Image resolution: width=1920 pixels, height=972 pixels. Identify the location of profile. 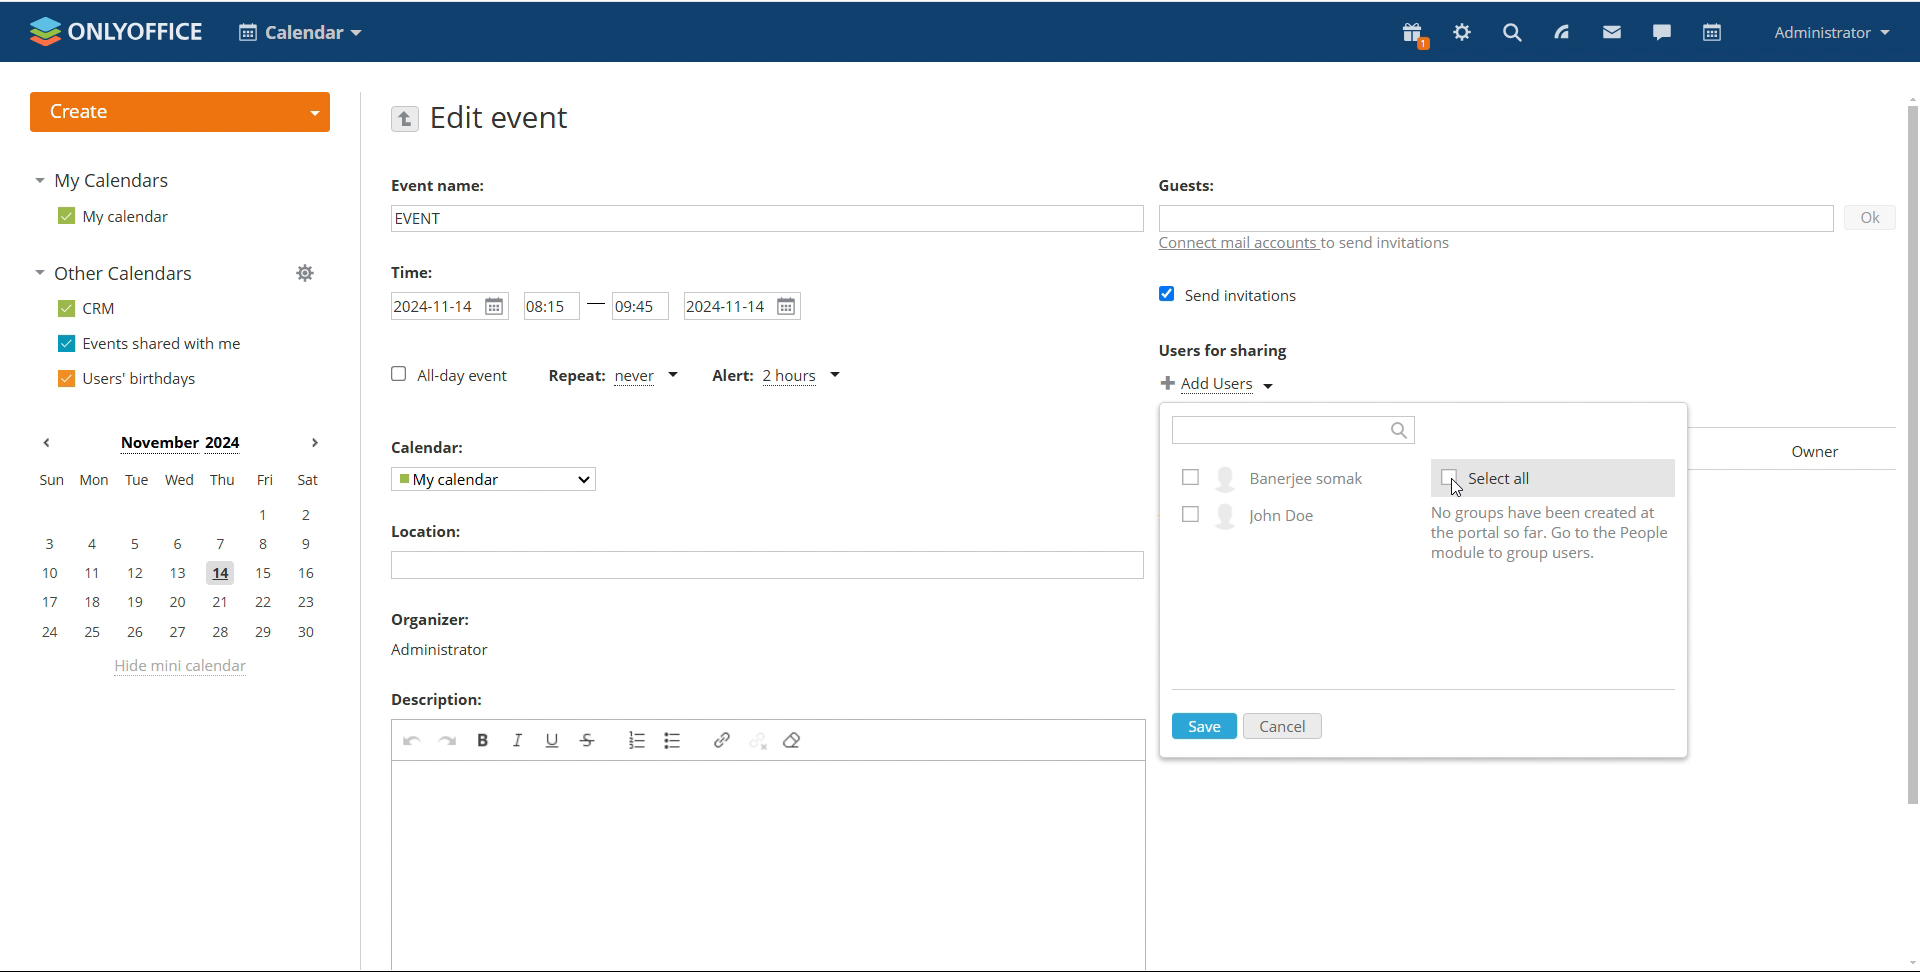
(1828, 33).